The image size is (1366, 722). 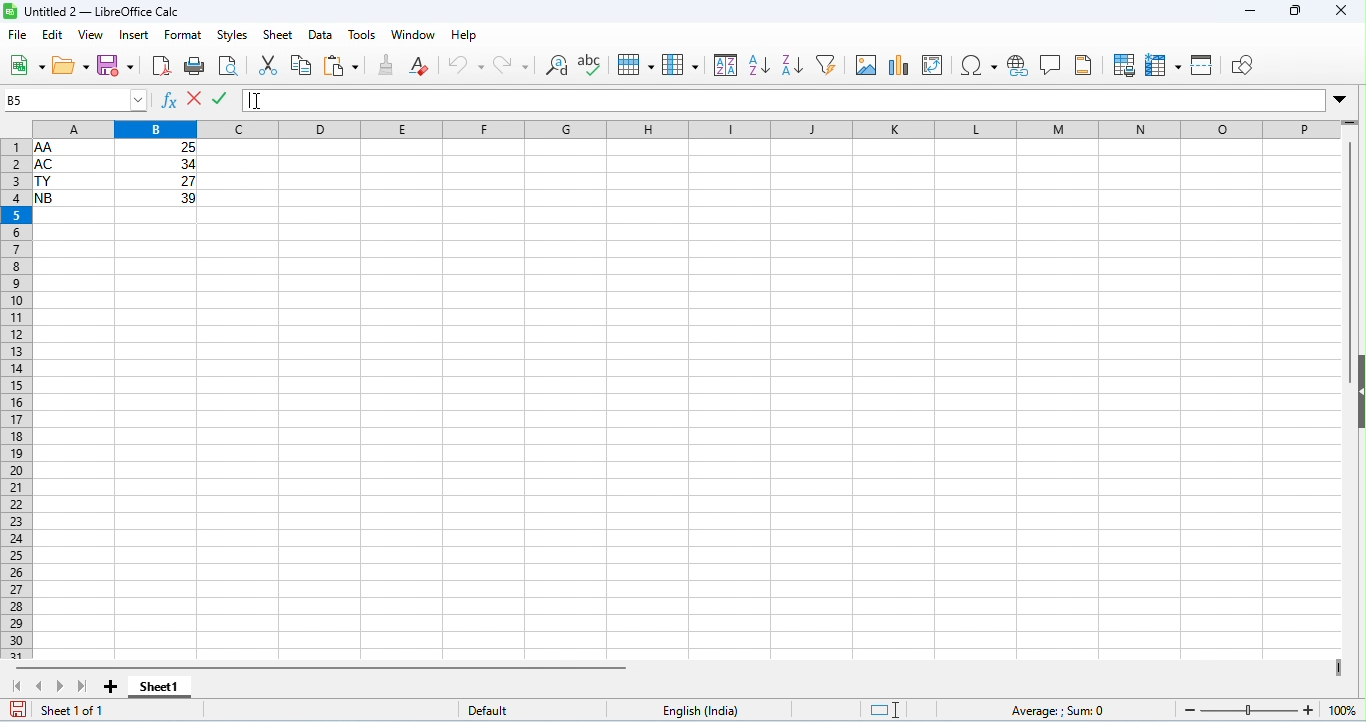 I want to click on undo, so click(x=467, y=64).